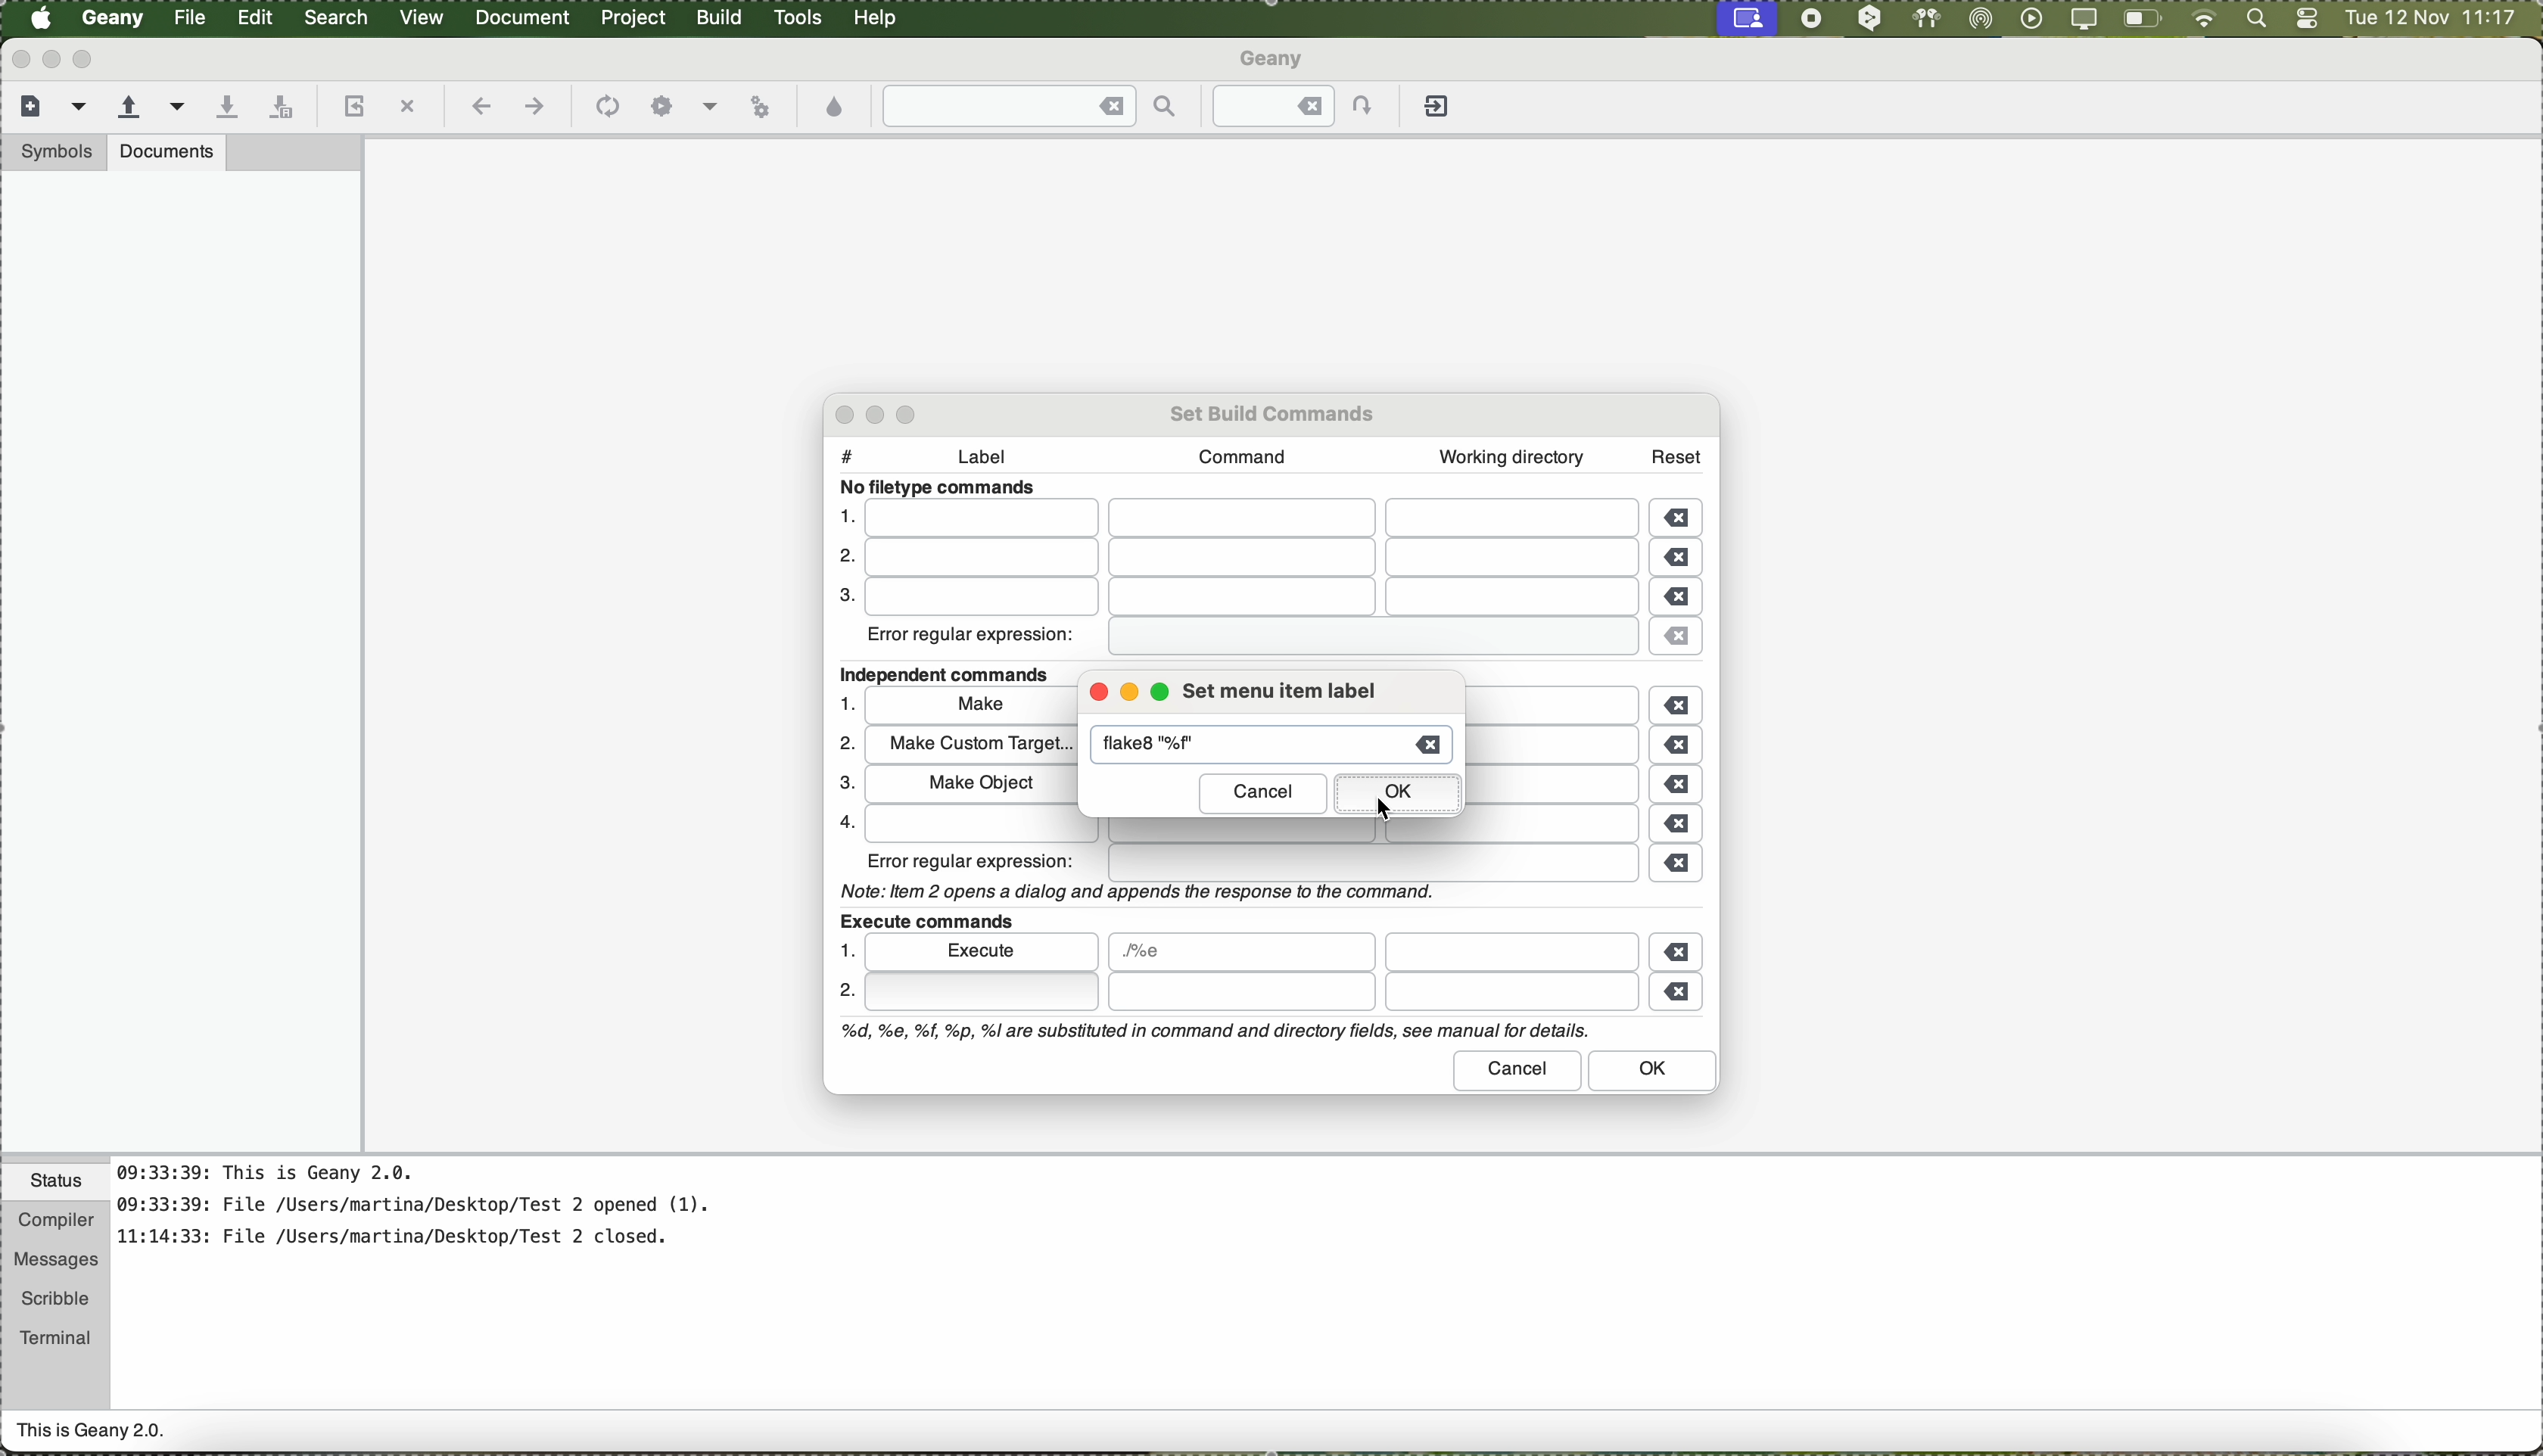  What do you see at coordinates (522, 16) in the screenshot?
I see `document` at bounding box center [522, 16].